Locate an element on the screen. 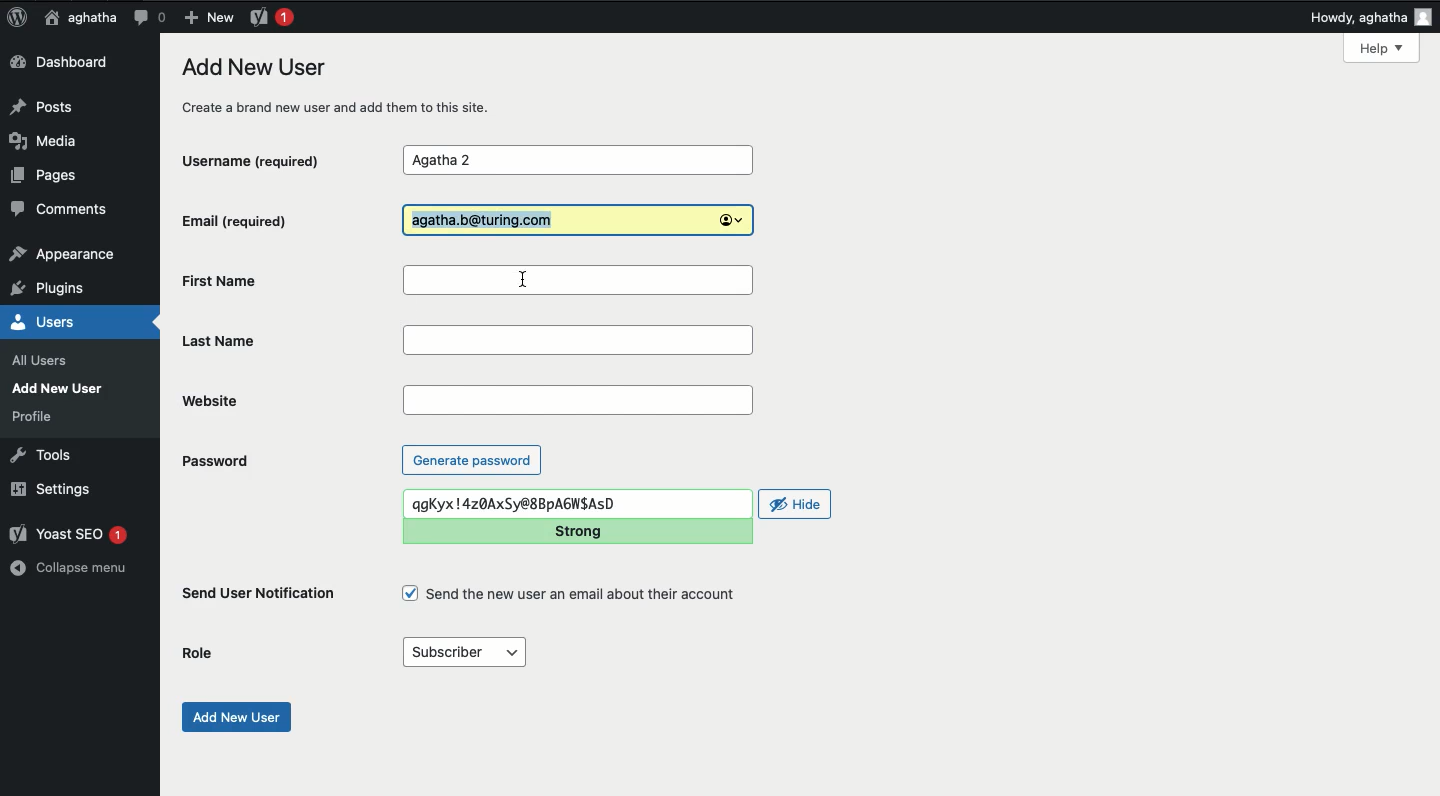 This screenshot has width=1440, height=796. Agatha.b@turing.com is located at coordinates (574, 221).